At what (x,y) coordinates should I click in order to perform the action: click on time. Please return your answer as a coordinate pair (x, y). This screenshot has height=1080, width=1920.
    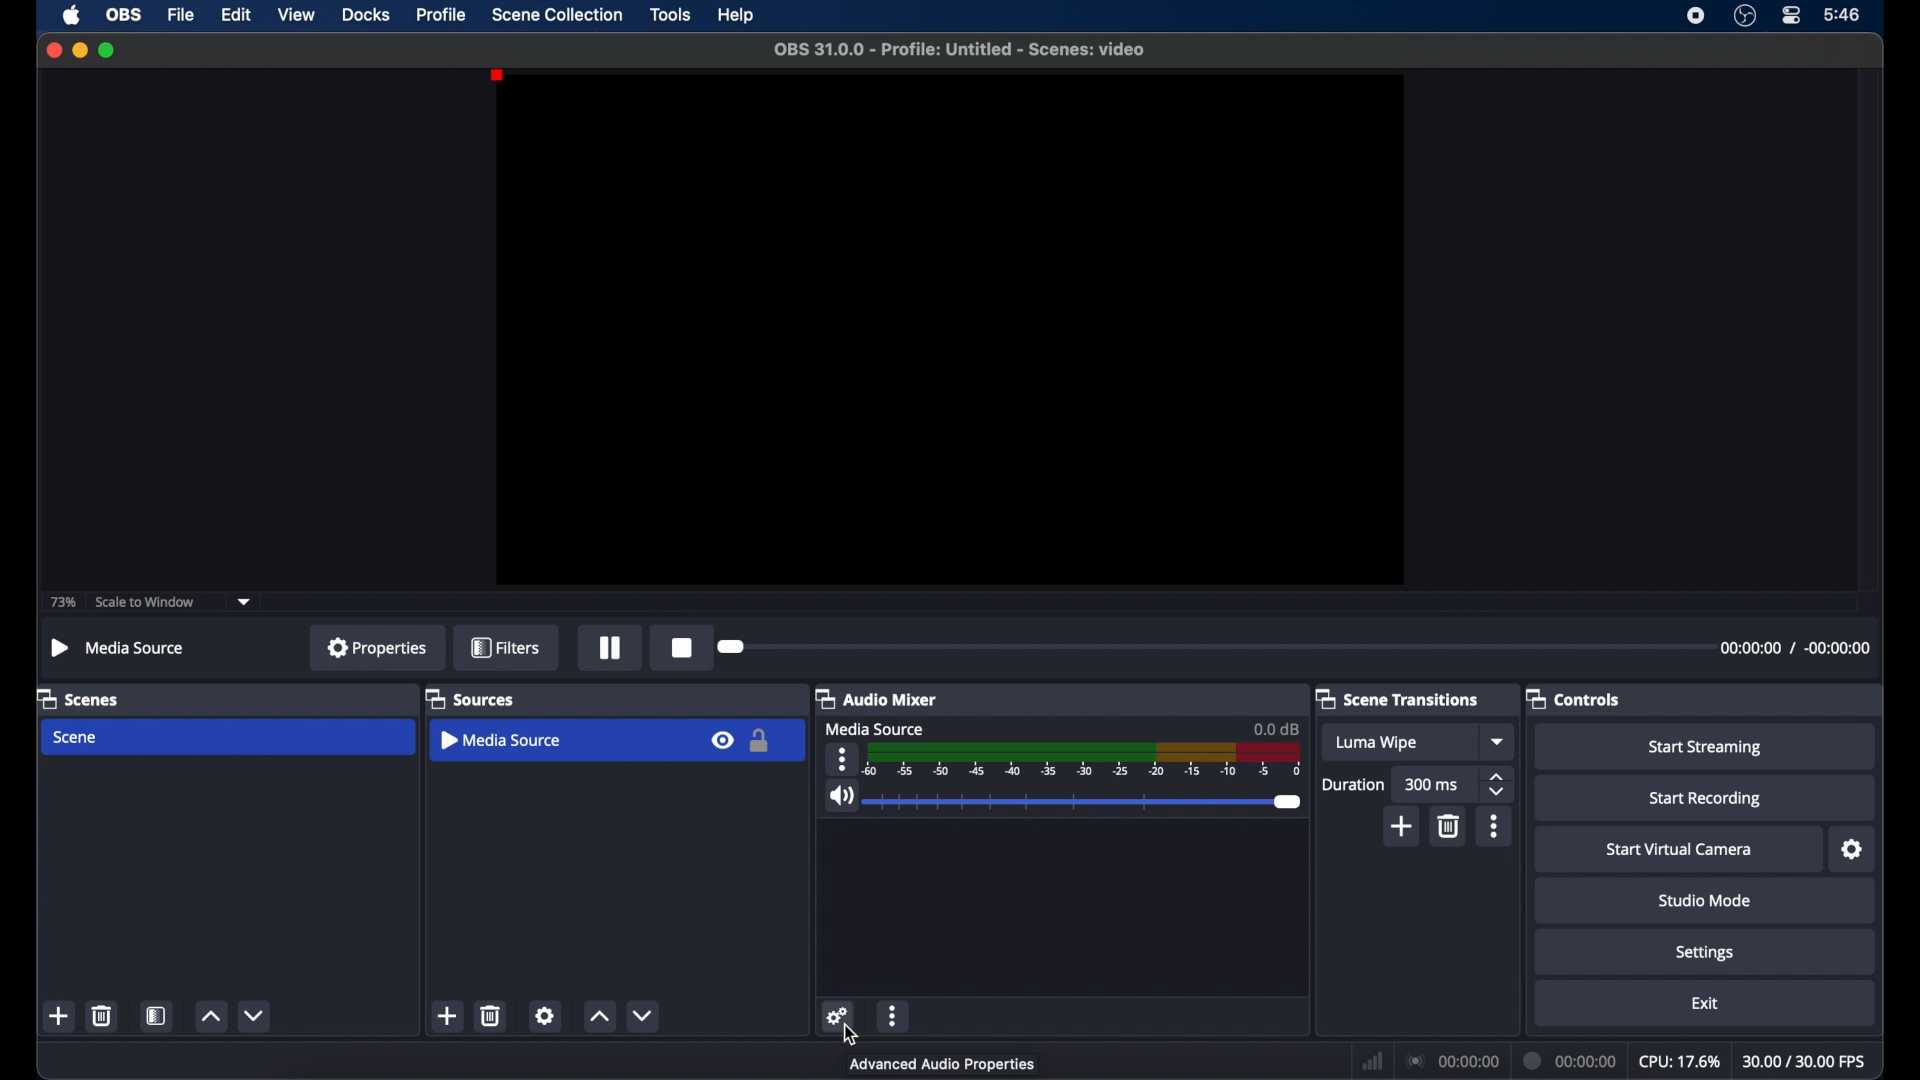
    Looking at the image, I should click on (1841, 13).